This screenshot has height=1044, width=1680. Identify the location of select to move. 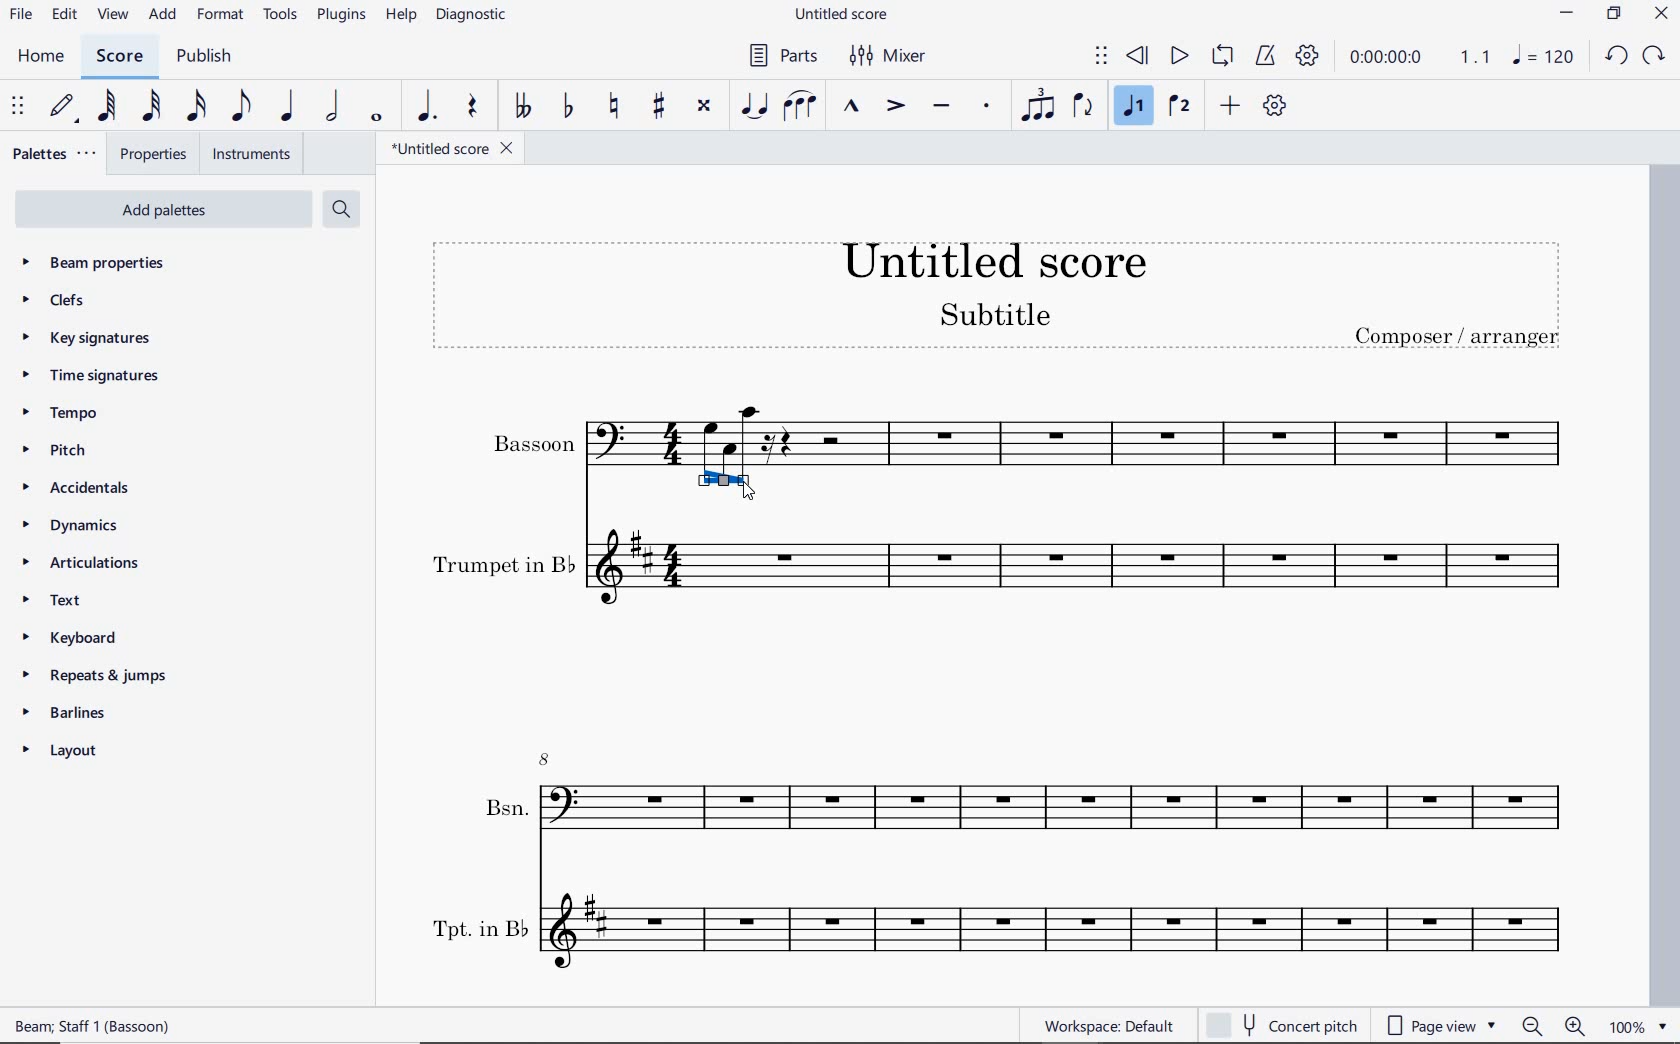
(1101, 55).